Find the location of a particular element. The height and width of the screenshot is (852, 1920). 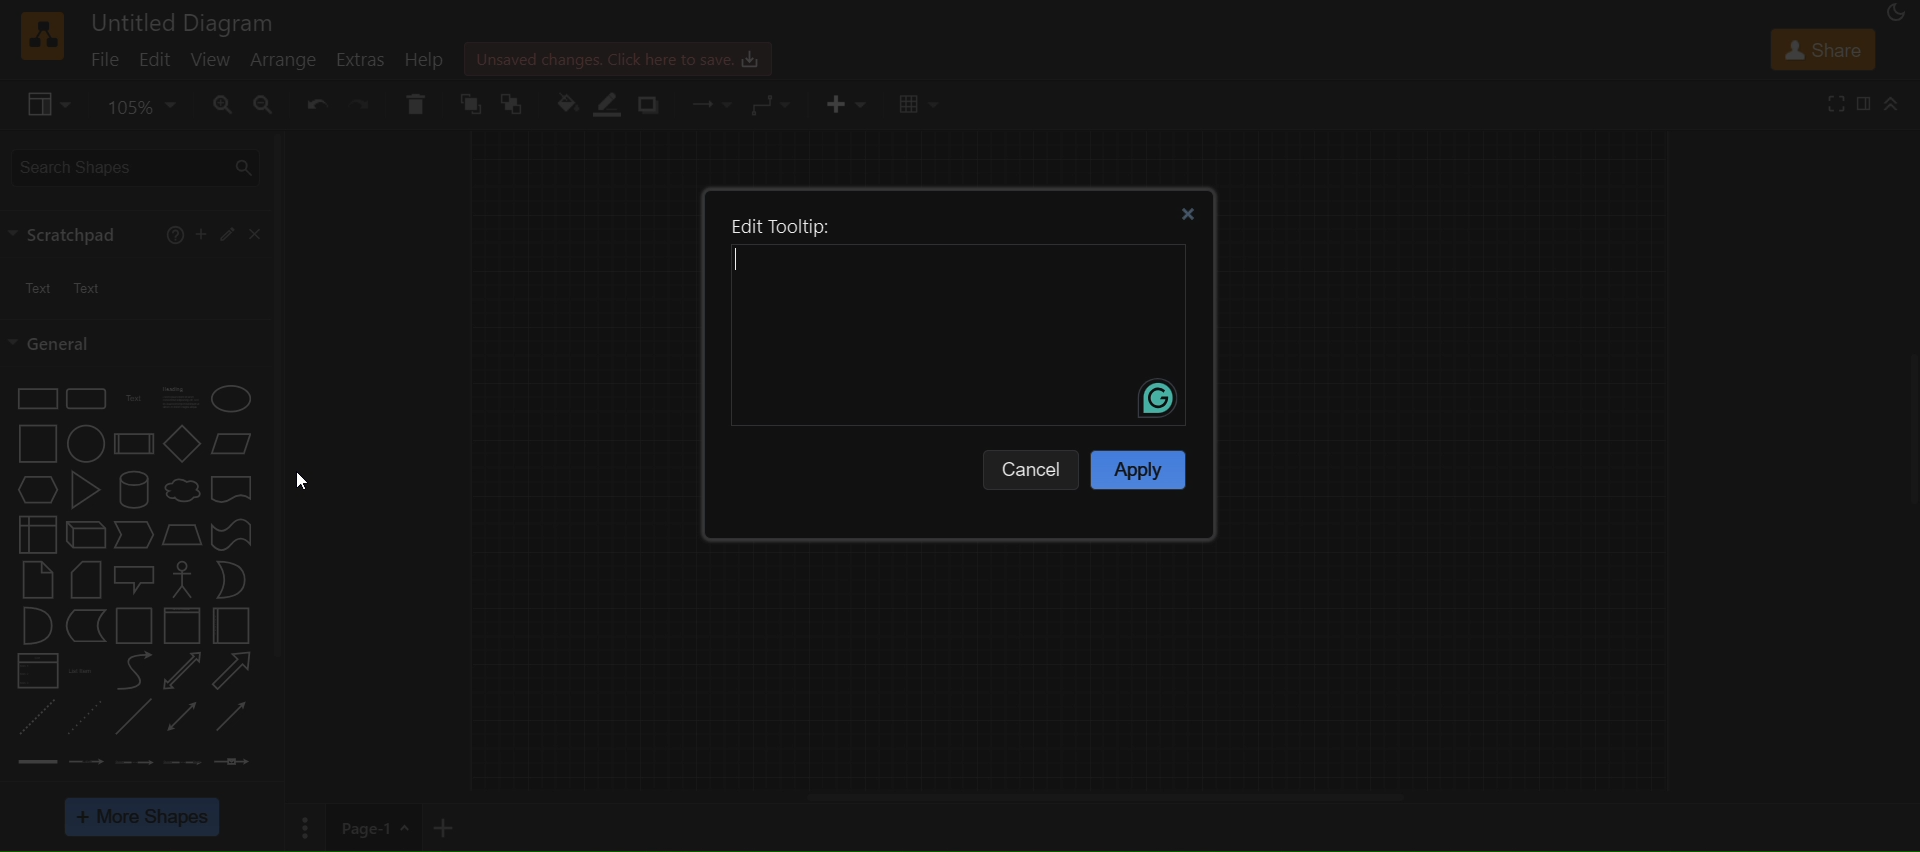

ellipse is located at coordinates (233, 397).